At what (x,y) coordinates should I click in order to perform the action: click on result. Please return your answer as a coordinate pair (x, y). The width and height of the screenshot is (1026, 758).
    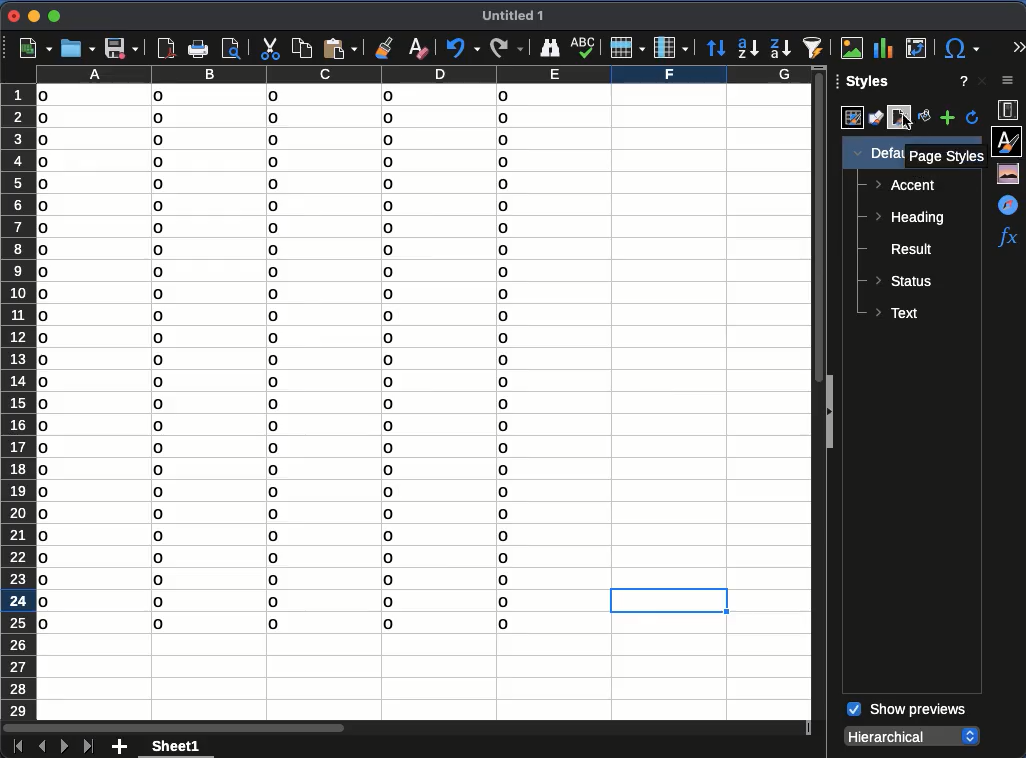
    Looking at the image, I should click on (903, 251).